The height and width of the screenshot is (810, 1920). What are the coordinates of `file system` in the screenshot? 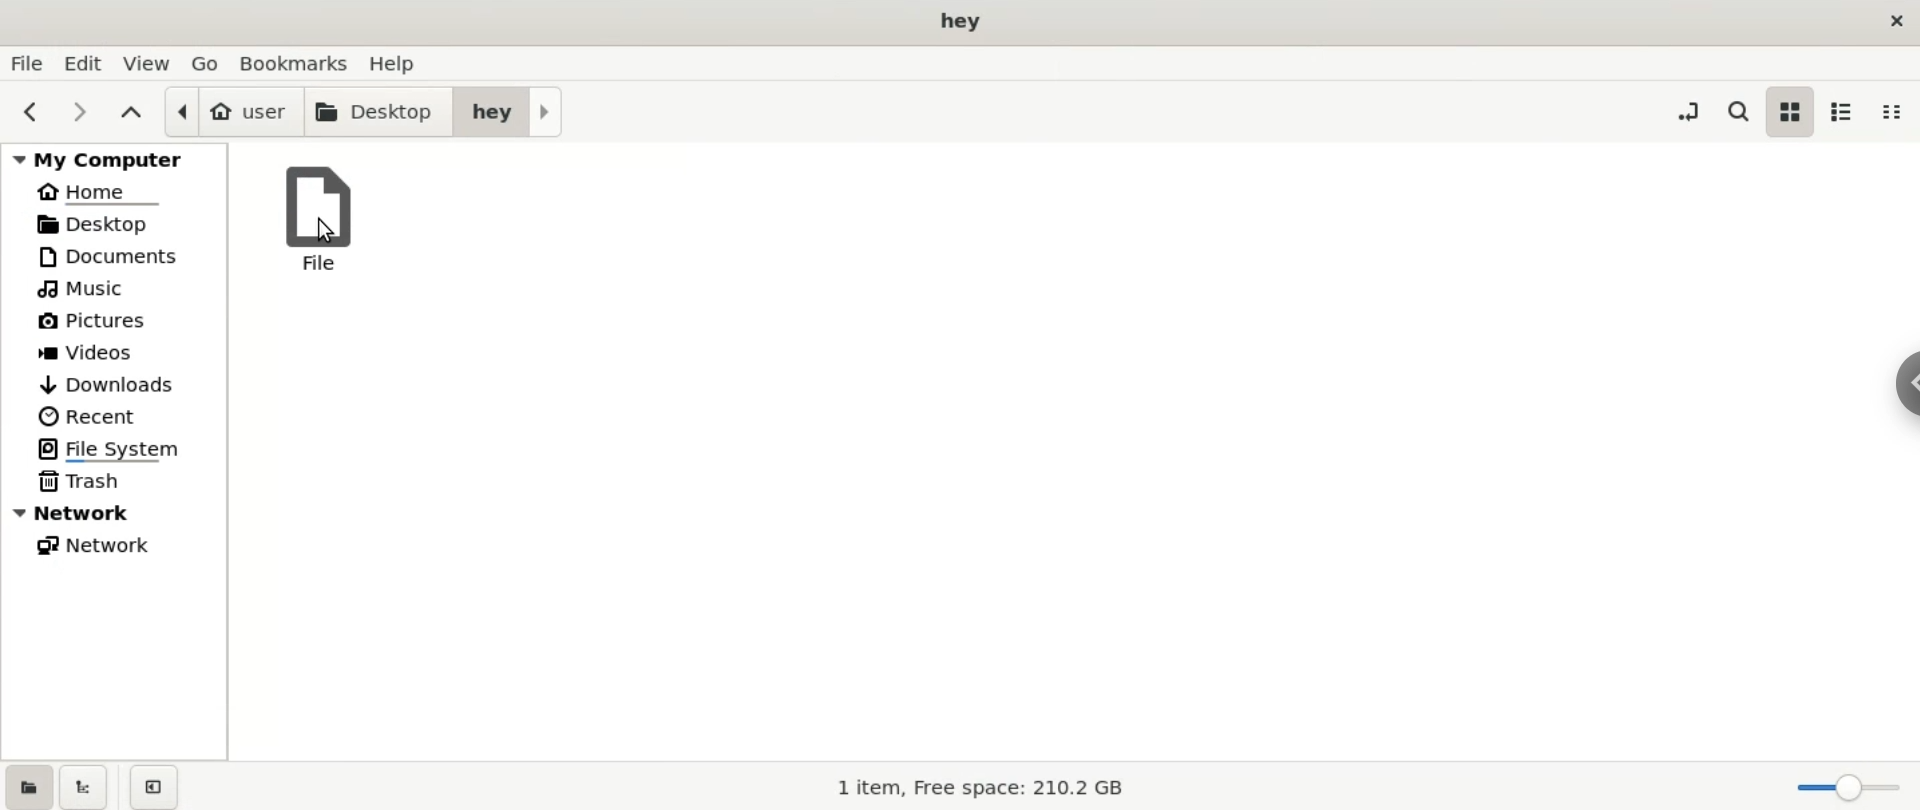 It's located at (114, 450).